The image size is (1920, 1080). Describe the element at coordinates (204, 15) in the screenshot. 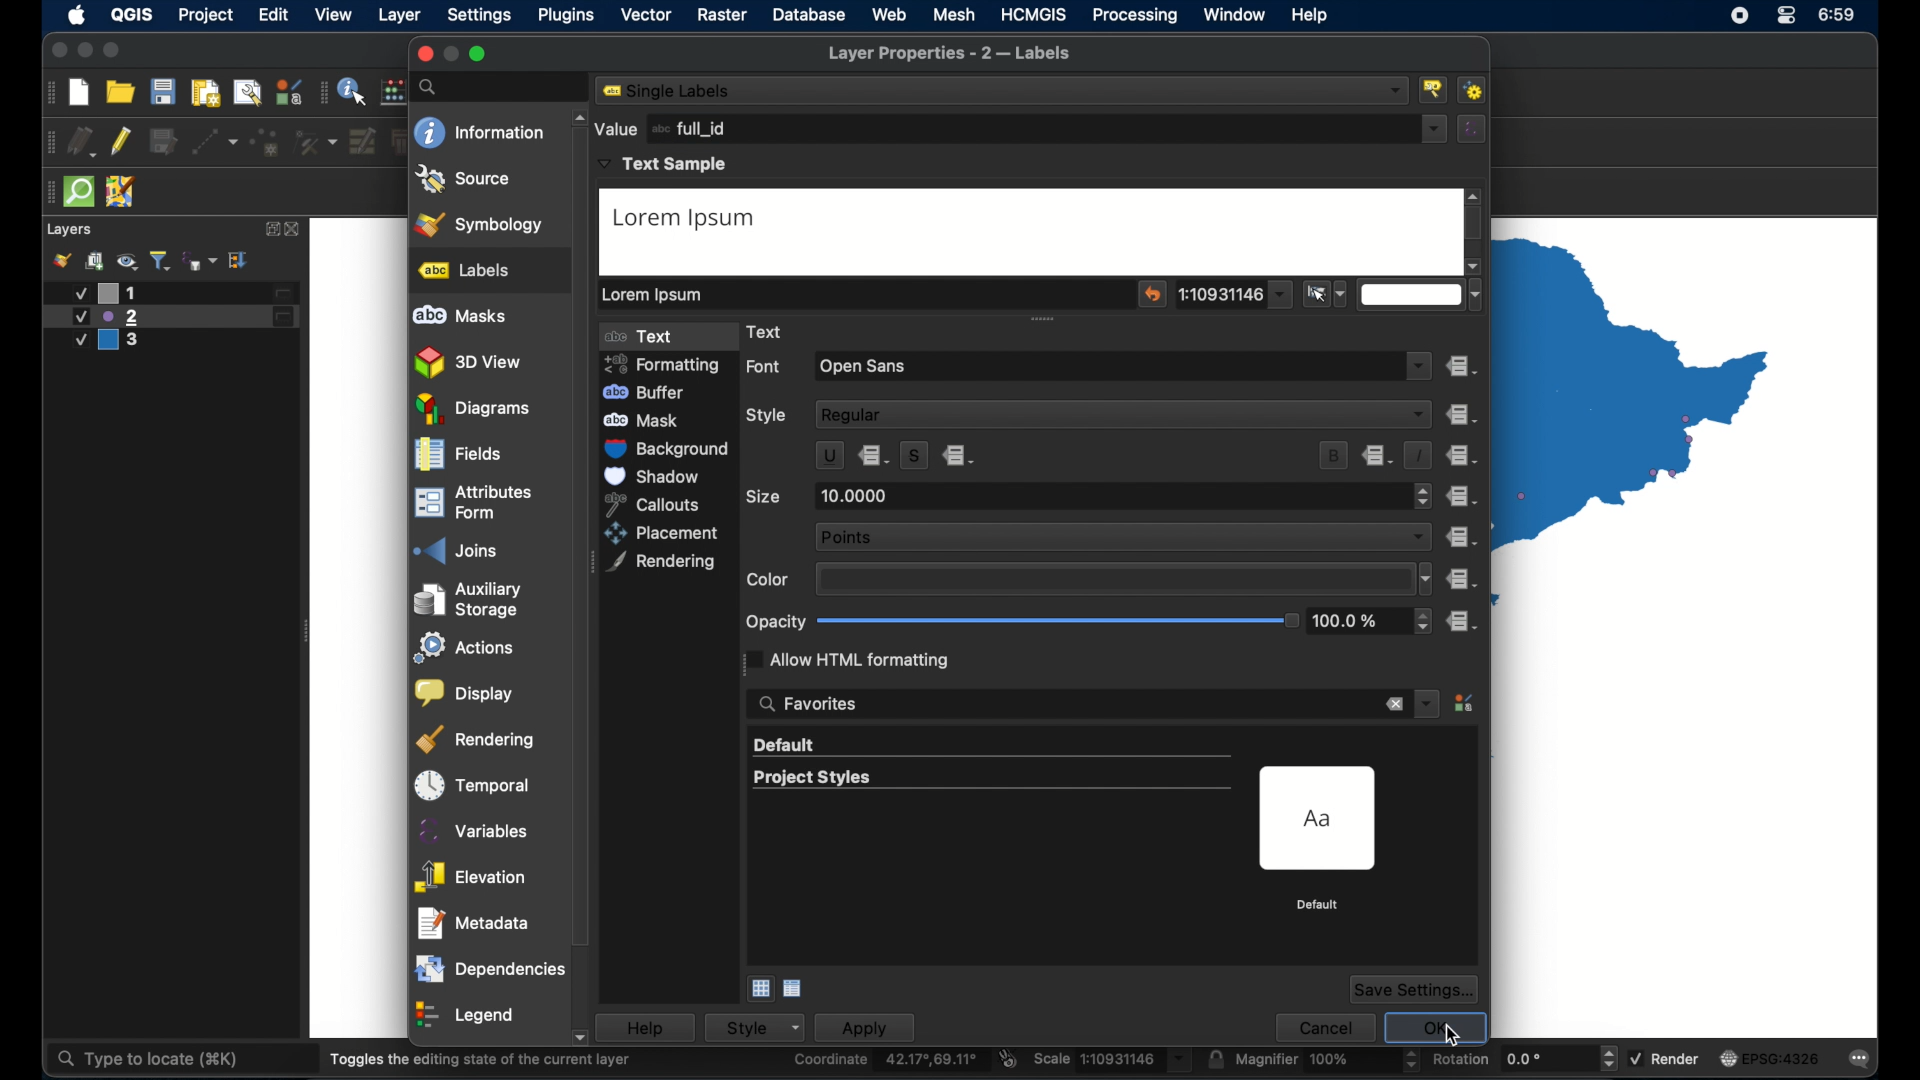

I see `project` at that location.